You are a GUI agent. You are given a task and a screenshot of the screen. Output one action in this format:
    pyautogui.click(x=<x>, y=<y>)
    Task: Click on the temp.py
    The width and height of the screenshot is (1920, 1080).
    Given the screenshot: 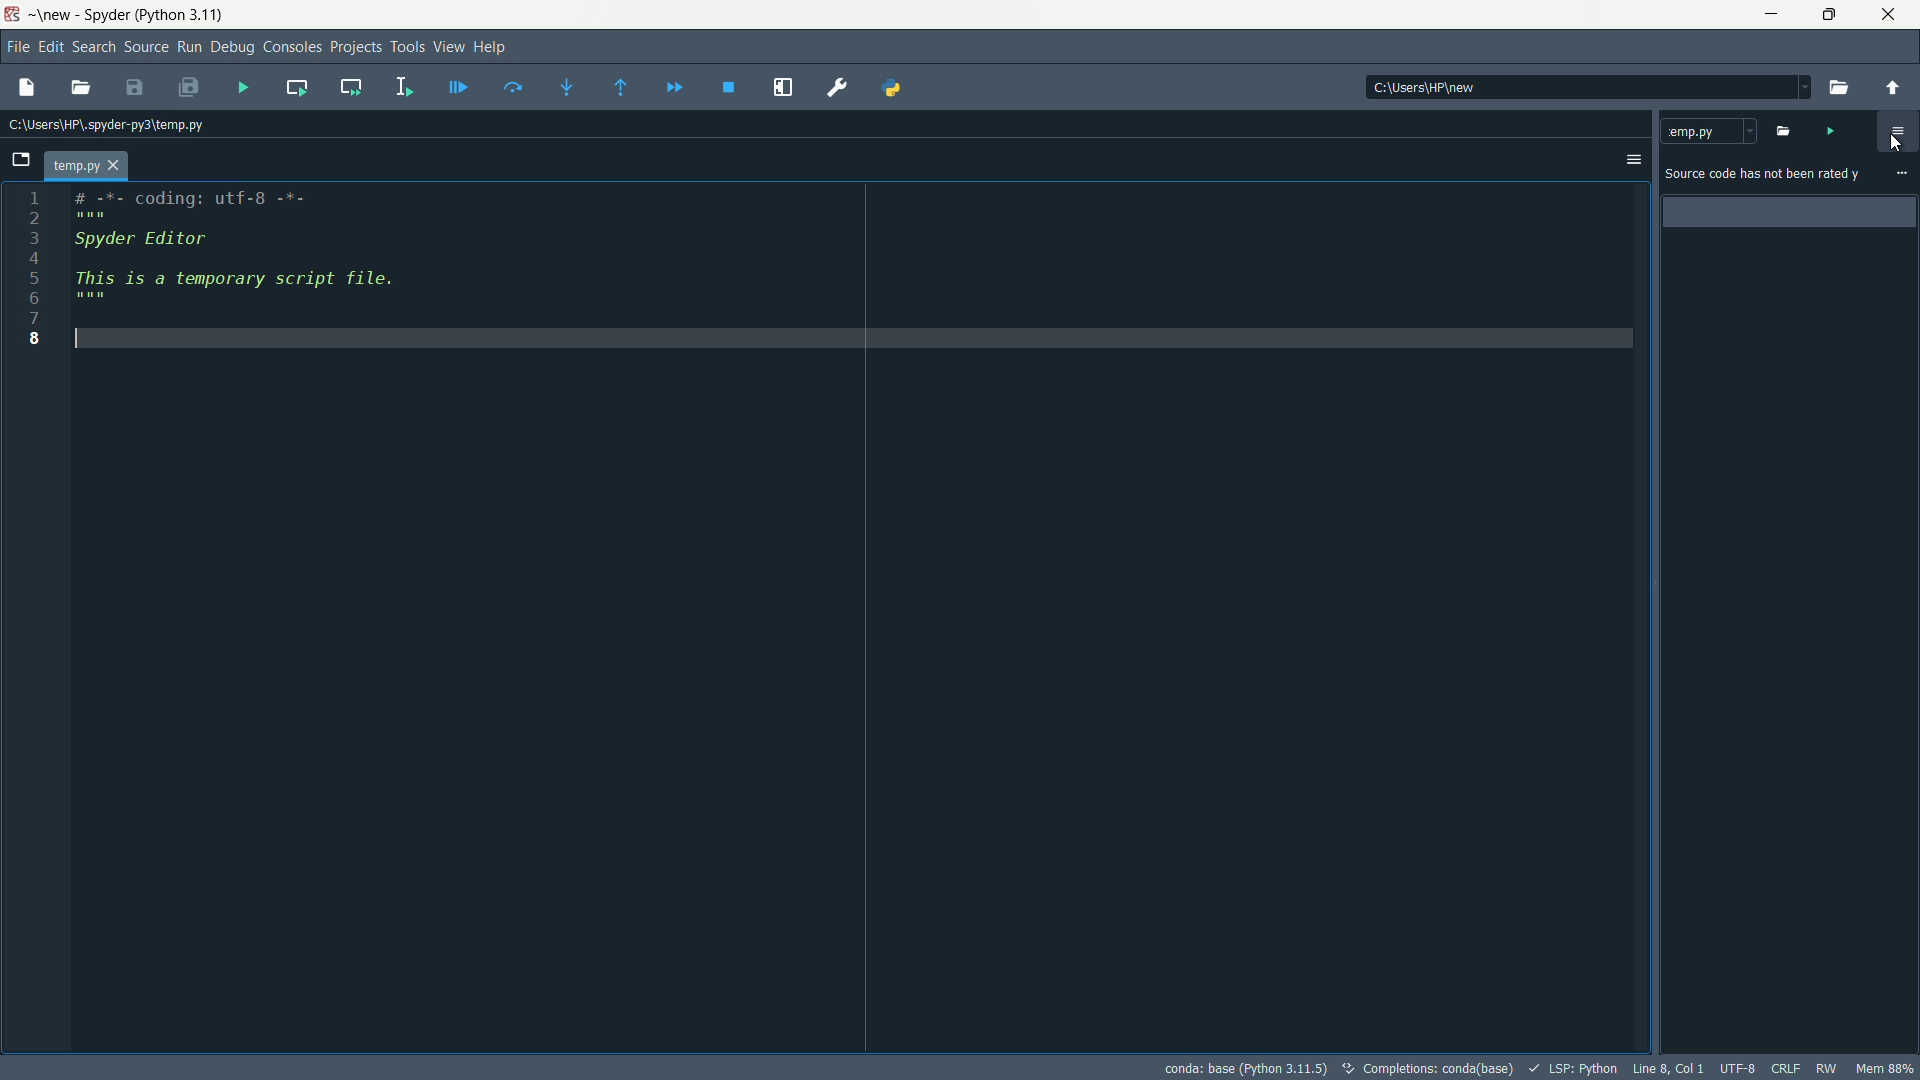 What is the action you would take?
    pyautogui.click(x=88, y=165)
    